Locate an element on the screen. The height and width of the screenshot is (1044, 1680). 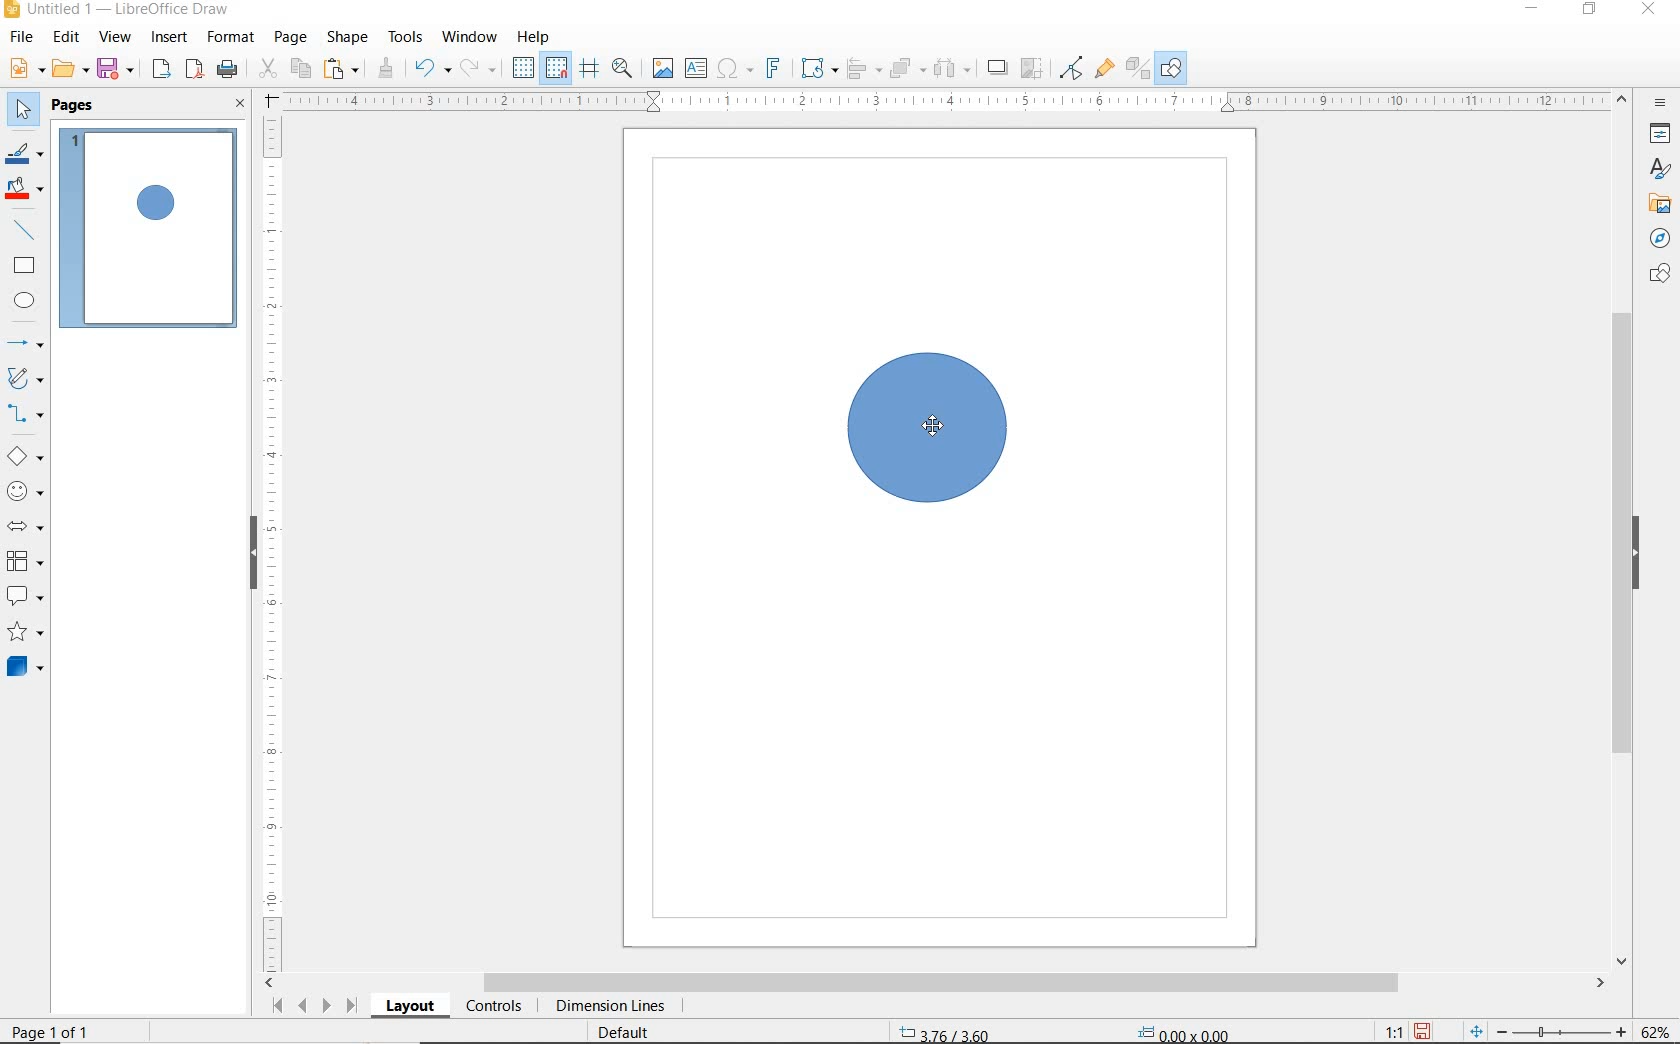
ELLIPSE is located at coordinates (27, 303).